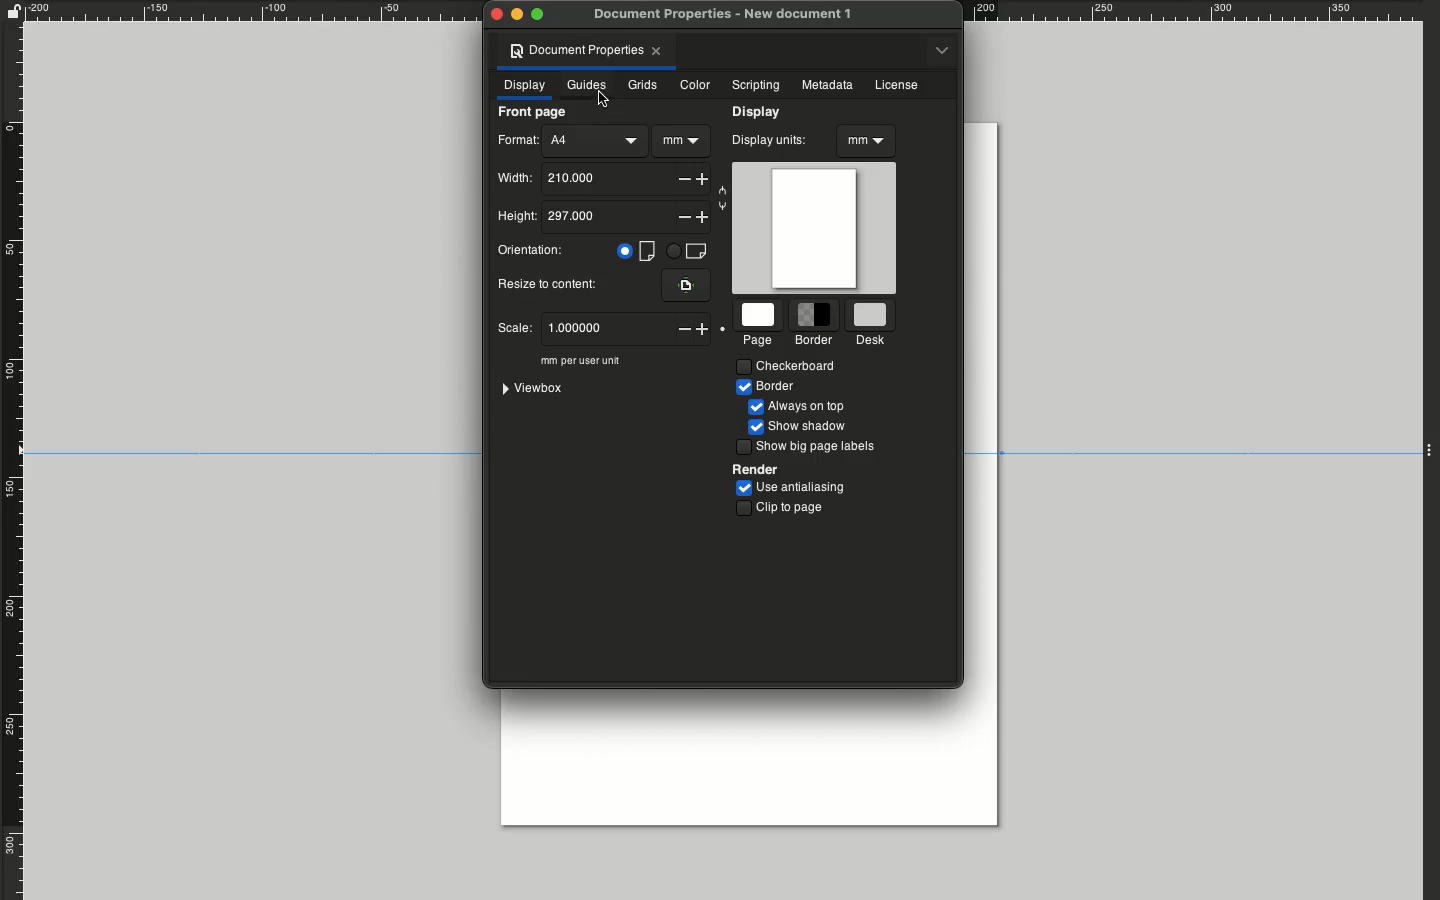  I want to click on Checkerboard, so click(788, 365).